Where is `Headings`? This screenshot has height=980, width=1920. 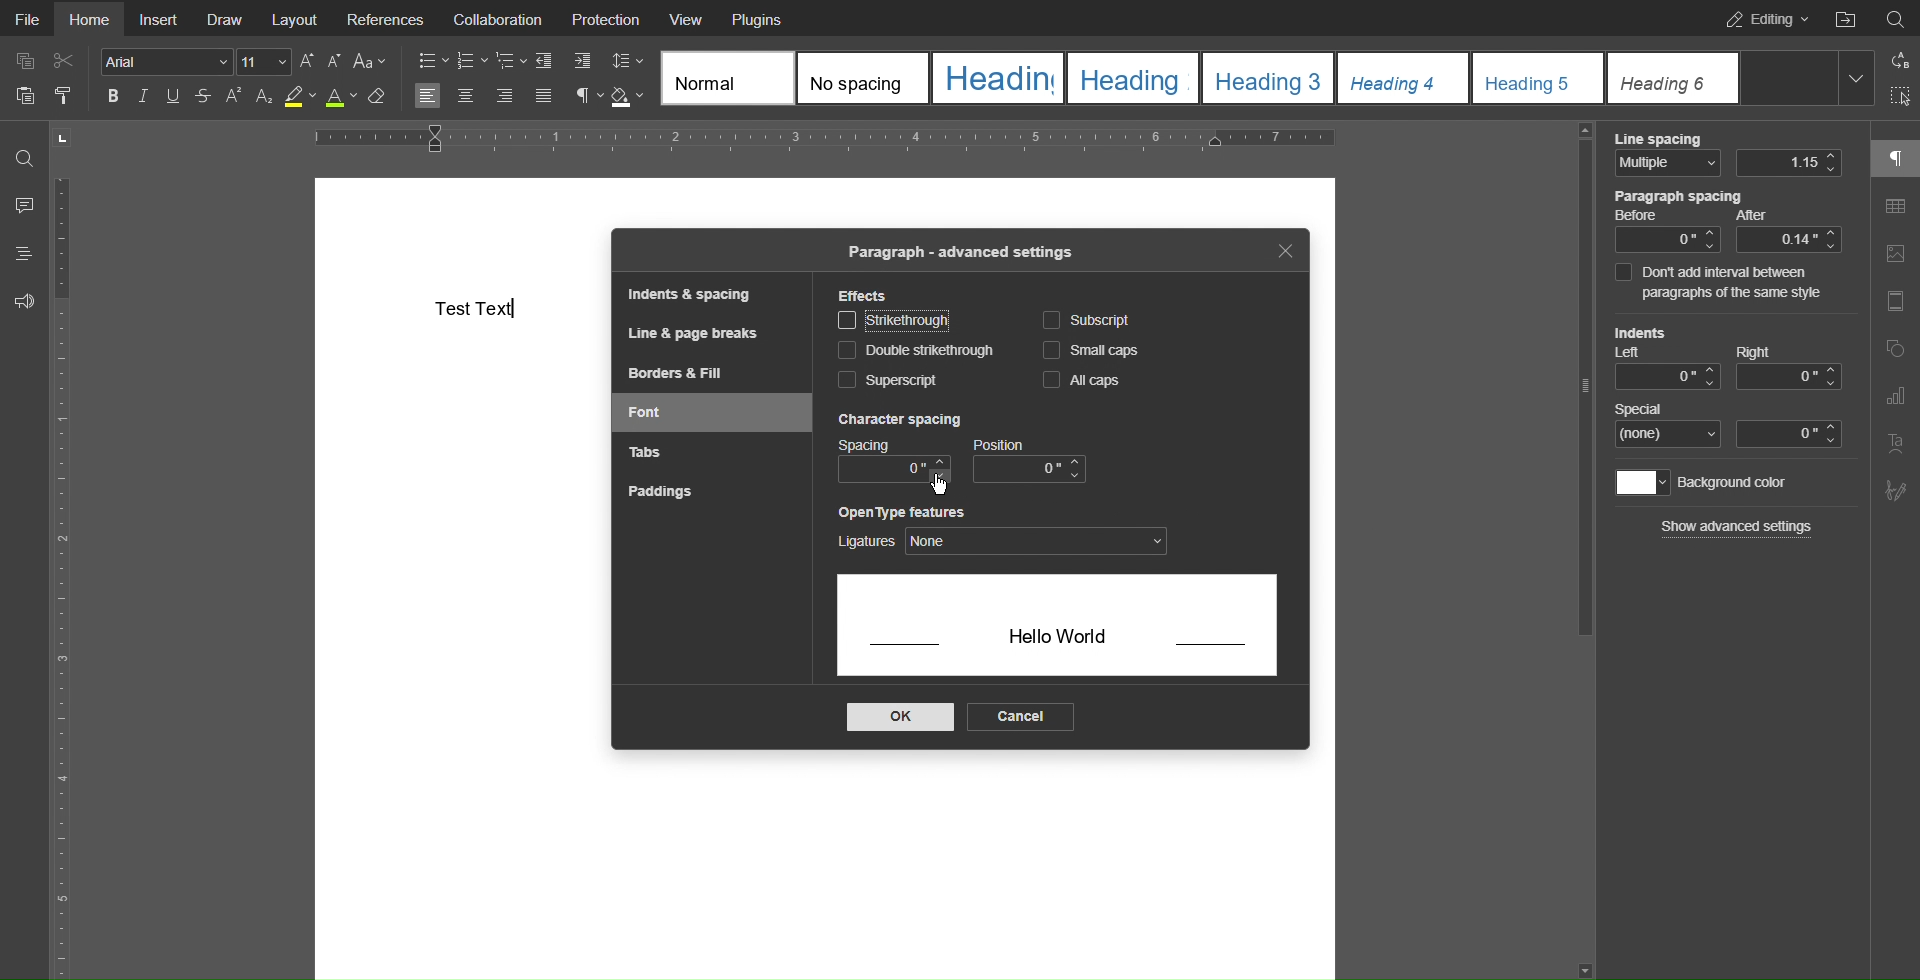 Headings is located at coordinates (23, 253).